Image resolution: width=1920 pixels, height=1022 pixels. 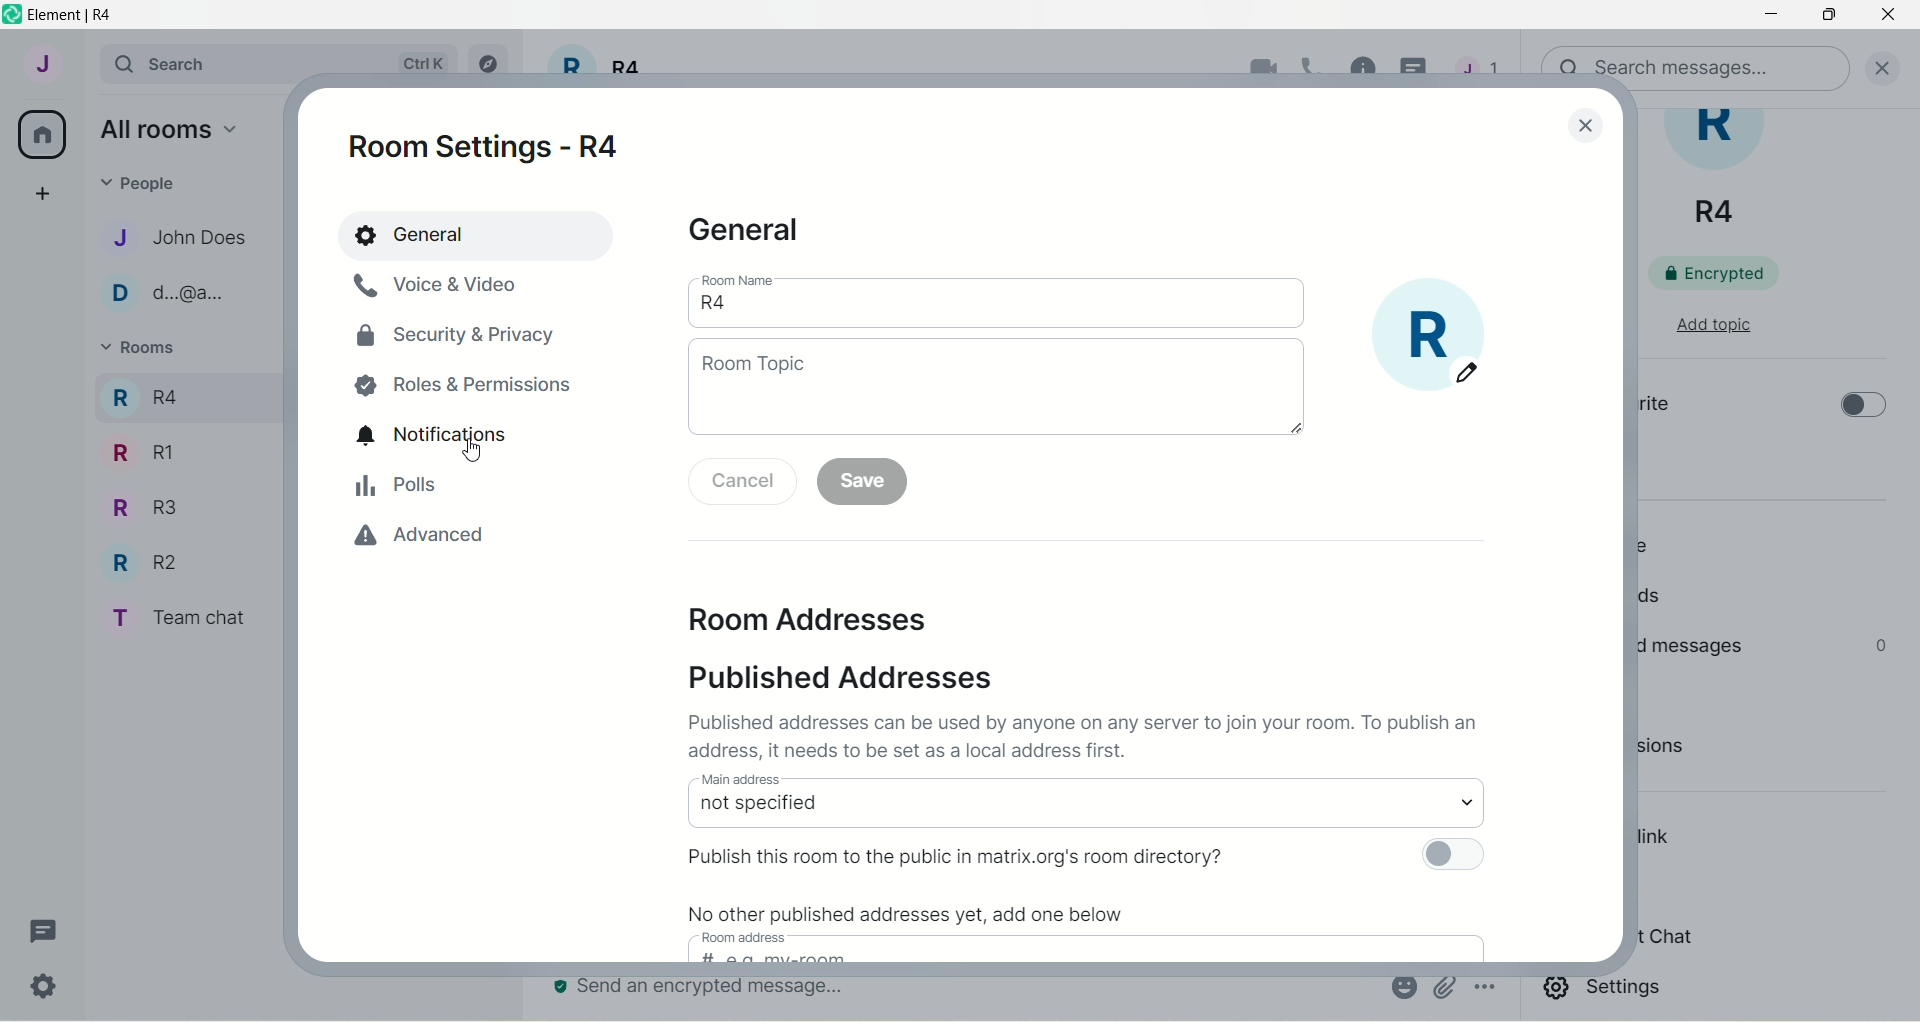 I want to click on video call, so click(x=1263, y=65).